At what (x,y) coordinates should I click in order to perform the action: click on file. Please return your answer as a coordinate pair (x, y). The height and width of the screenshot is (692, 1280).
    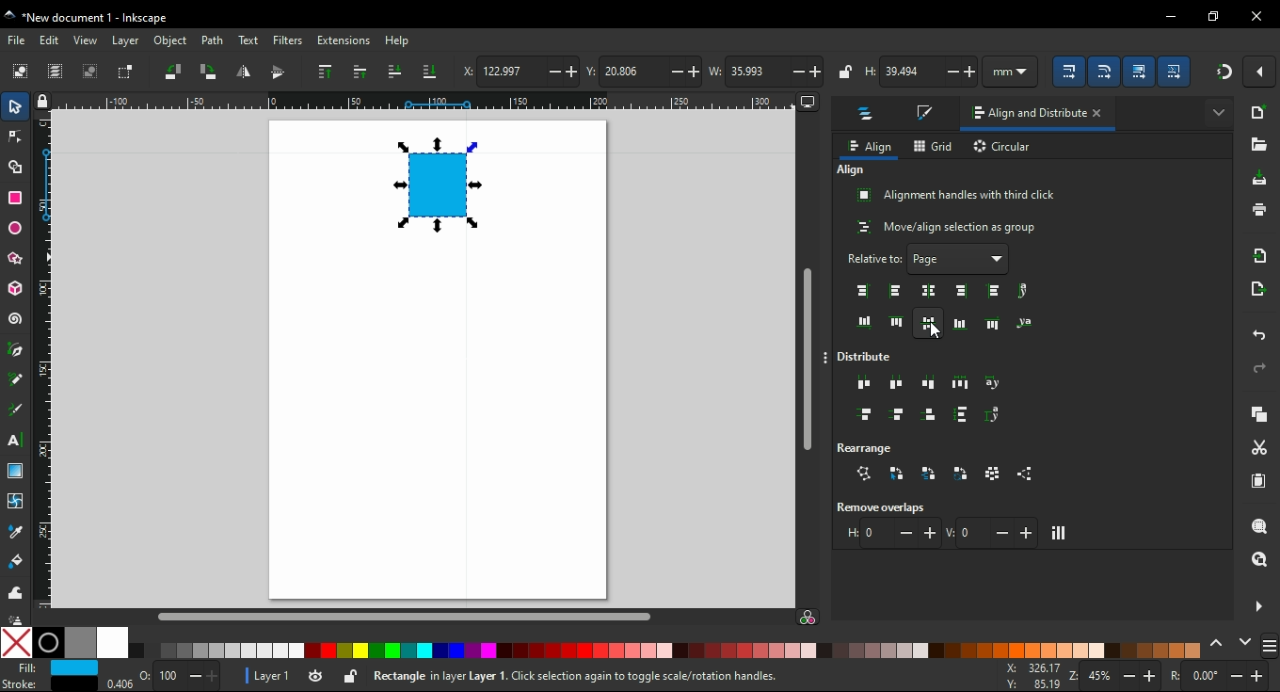
    Looking at the image, I should click on (18, 40).